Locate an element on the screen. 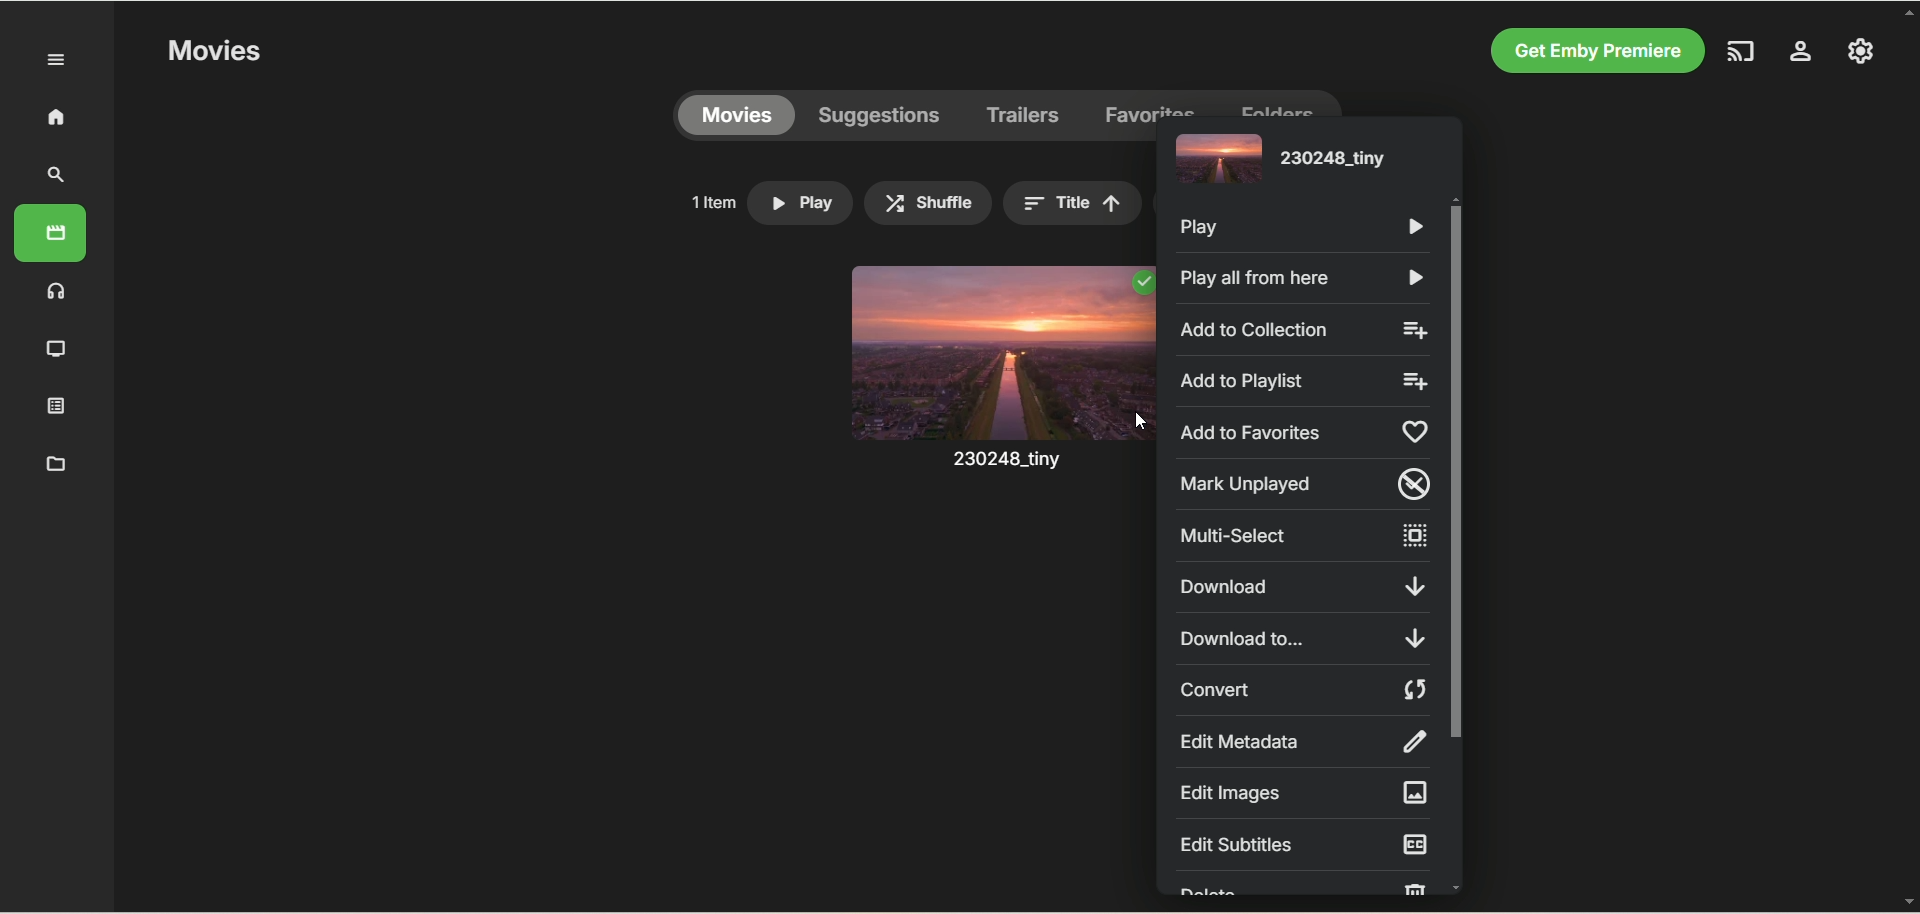 Image resolution: width=1920 pixels, height=914 pixels. multi-select is located at coordinates (1300, 536).